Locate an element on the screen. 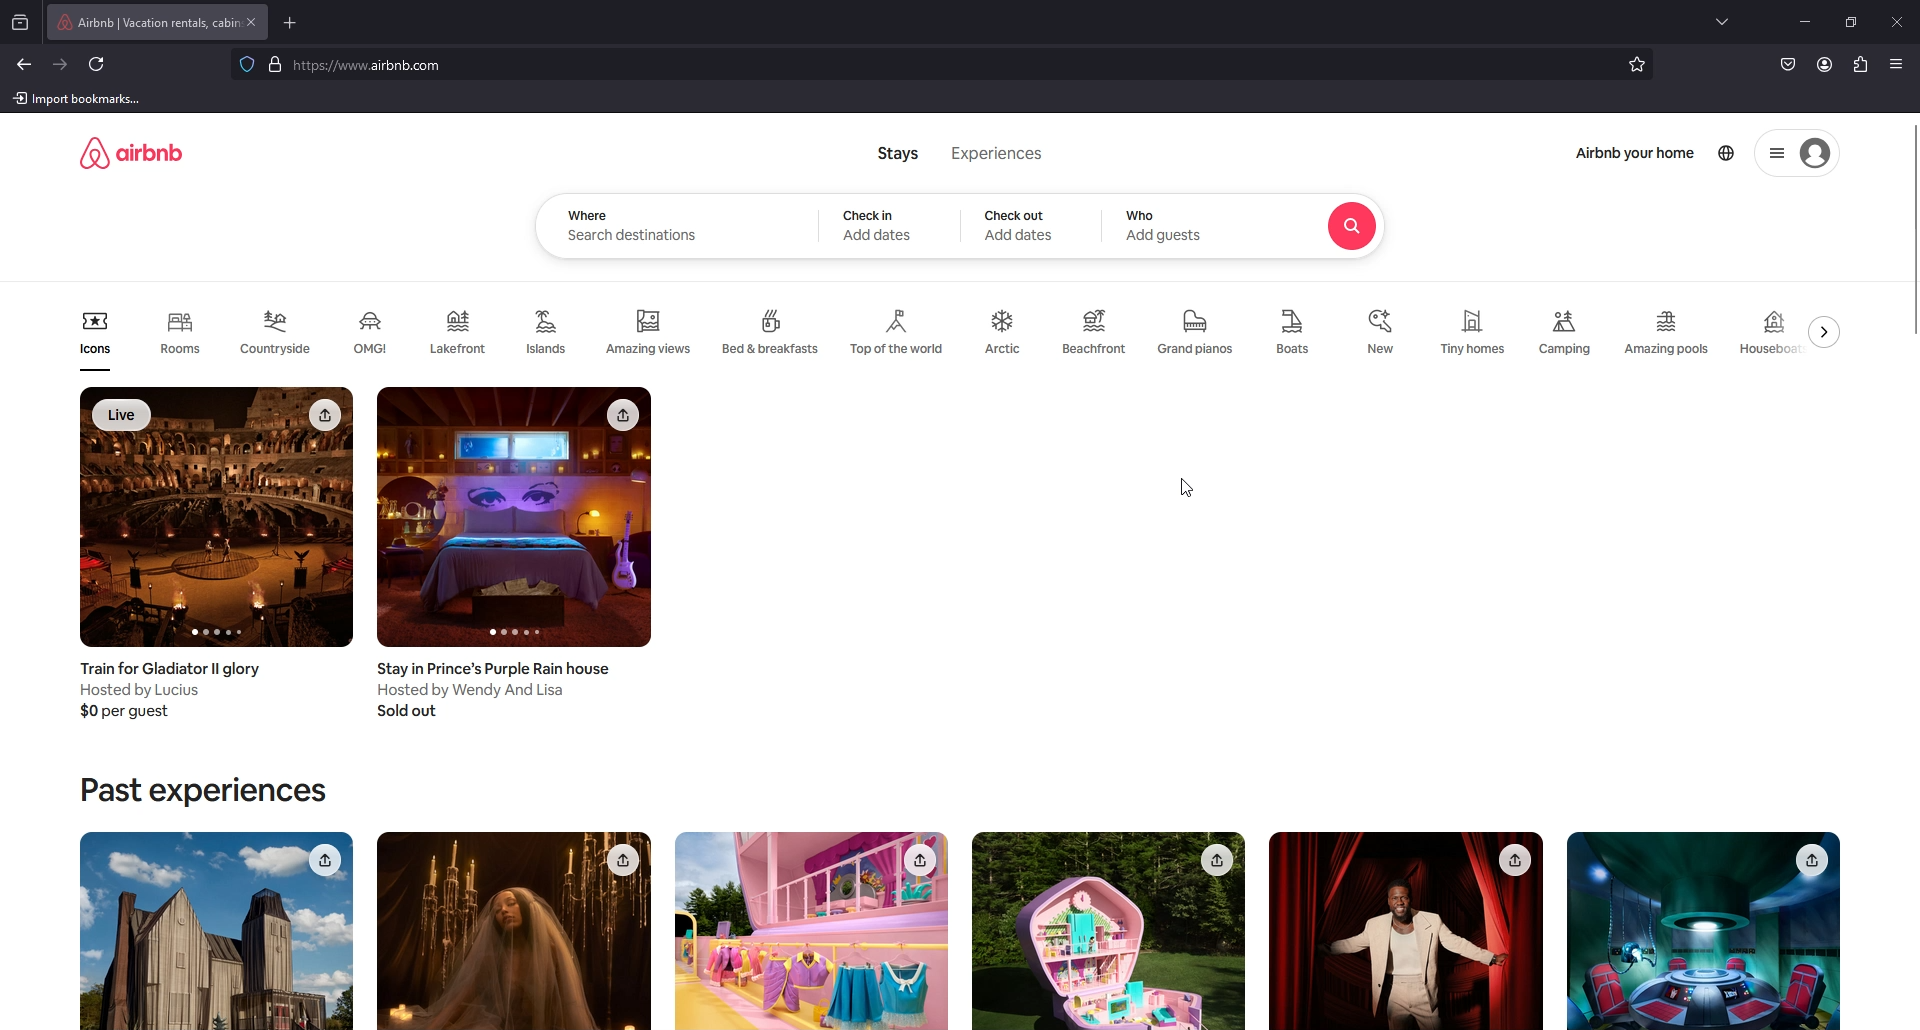 The image size is (1920, 1030). Amazing views is located at coordinates (651, 333).